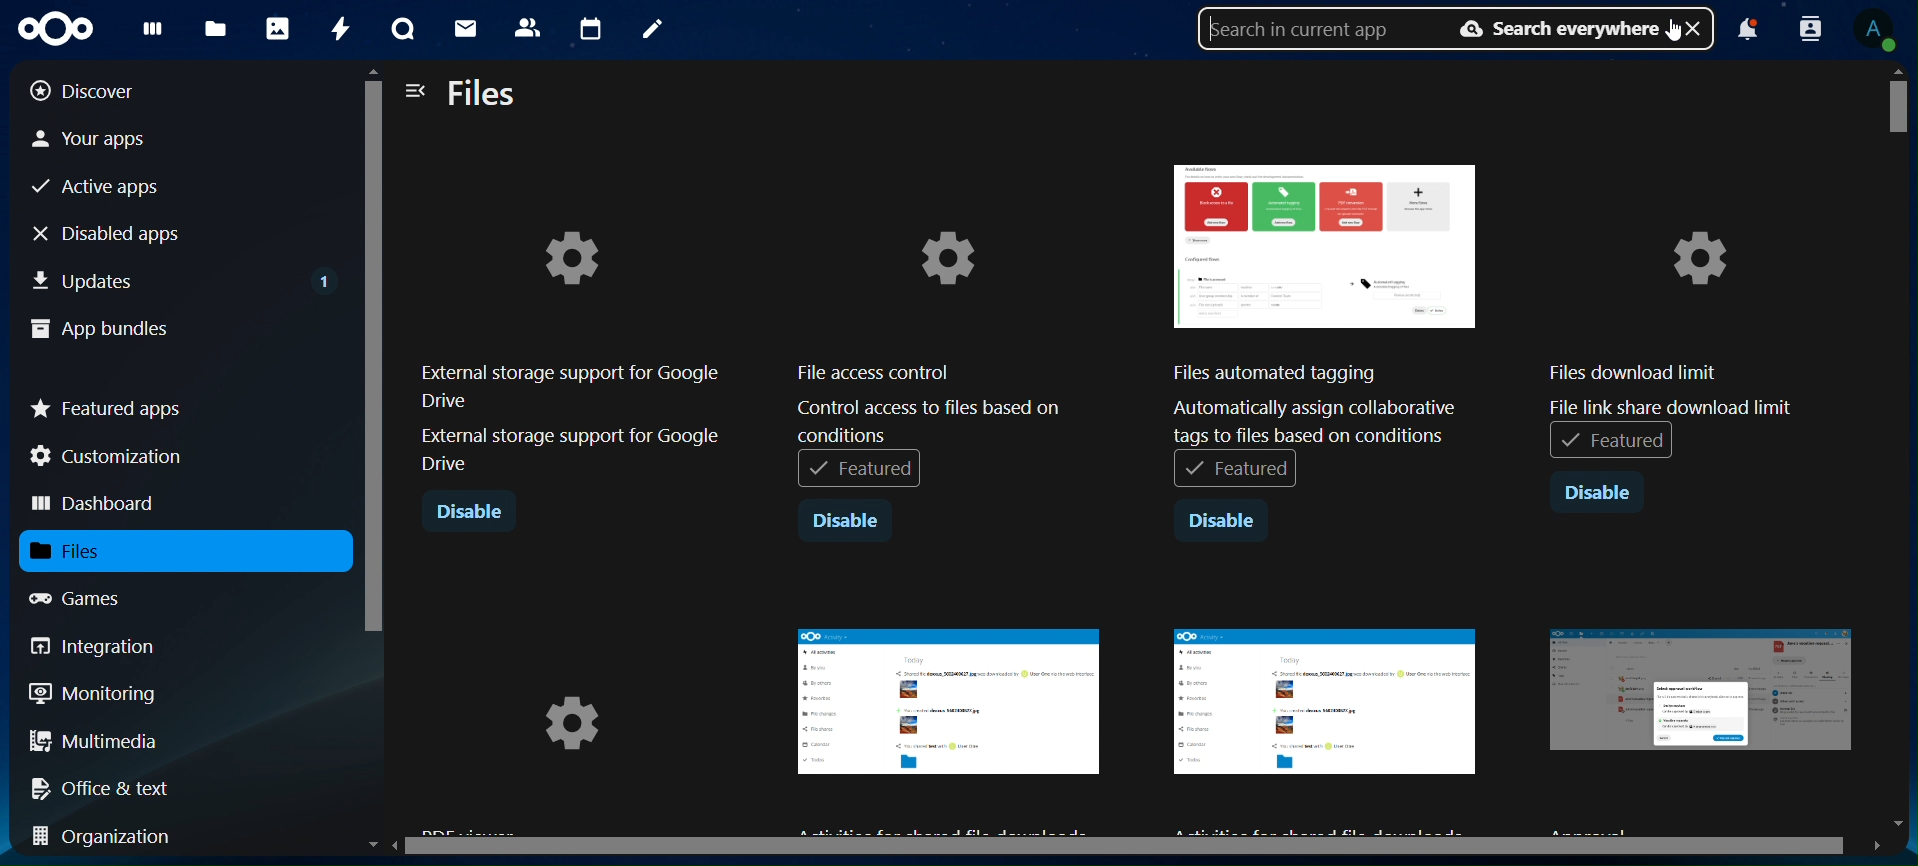  What do you see at coordinates (1902, 466) in the screenshot?
I see `scrollbar` at bounding box center [1902, 466].